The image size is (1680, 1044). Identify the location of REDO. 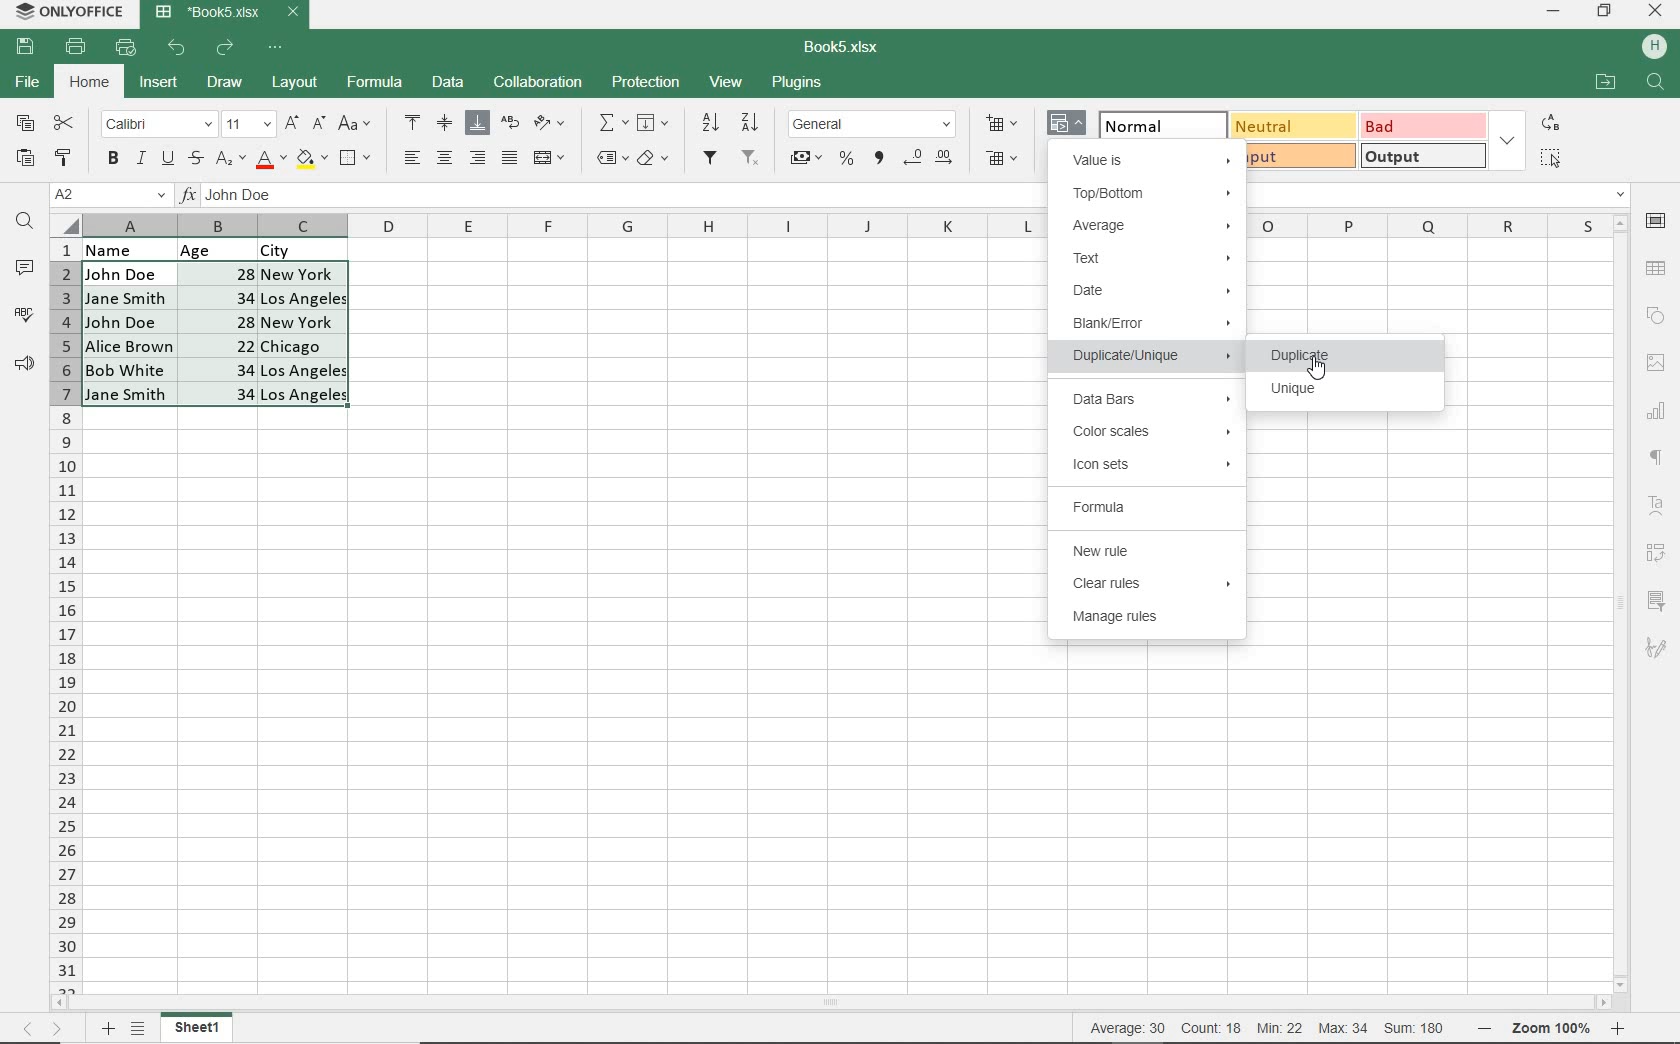
(227, 47).